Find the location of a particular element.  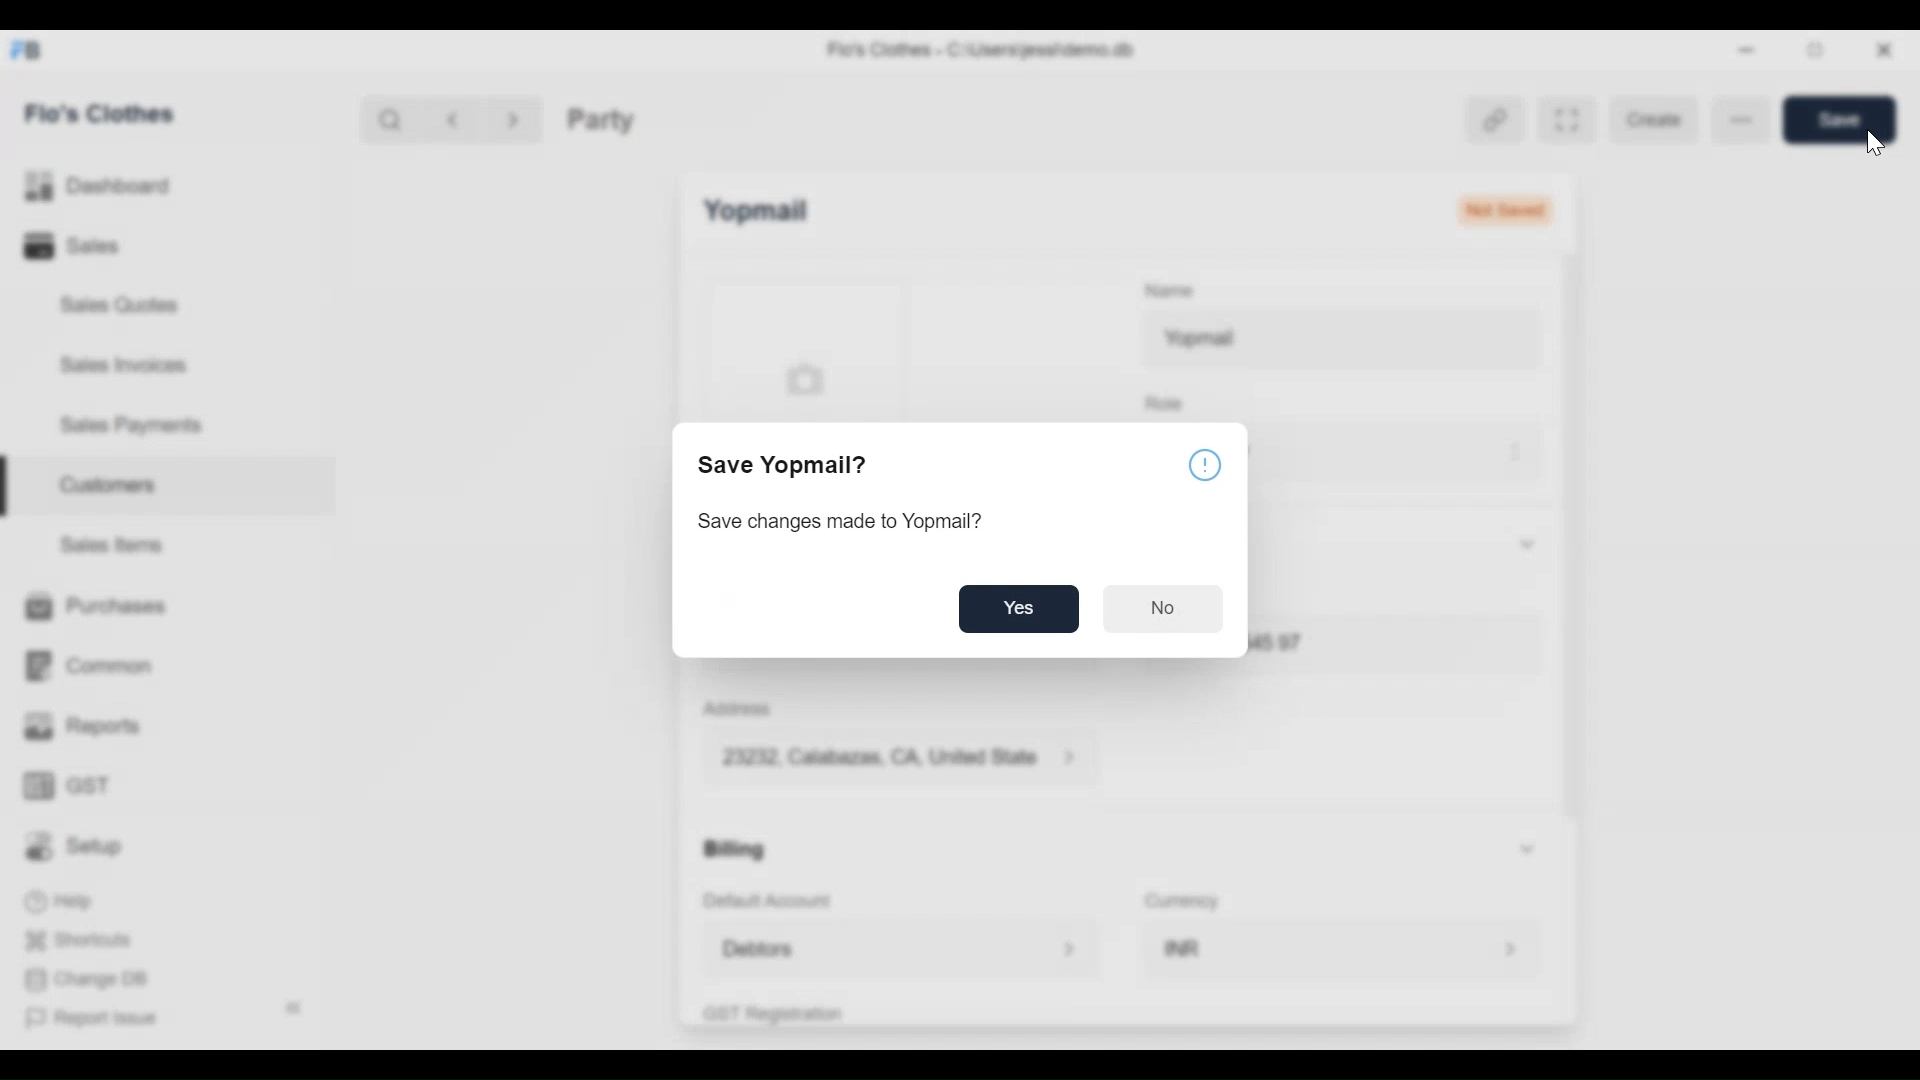

information is located at coordinates (1206, 464).